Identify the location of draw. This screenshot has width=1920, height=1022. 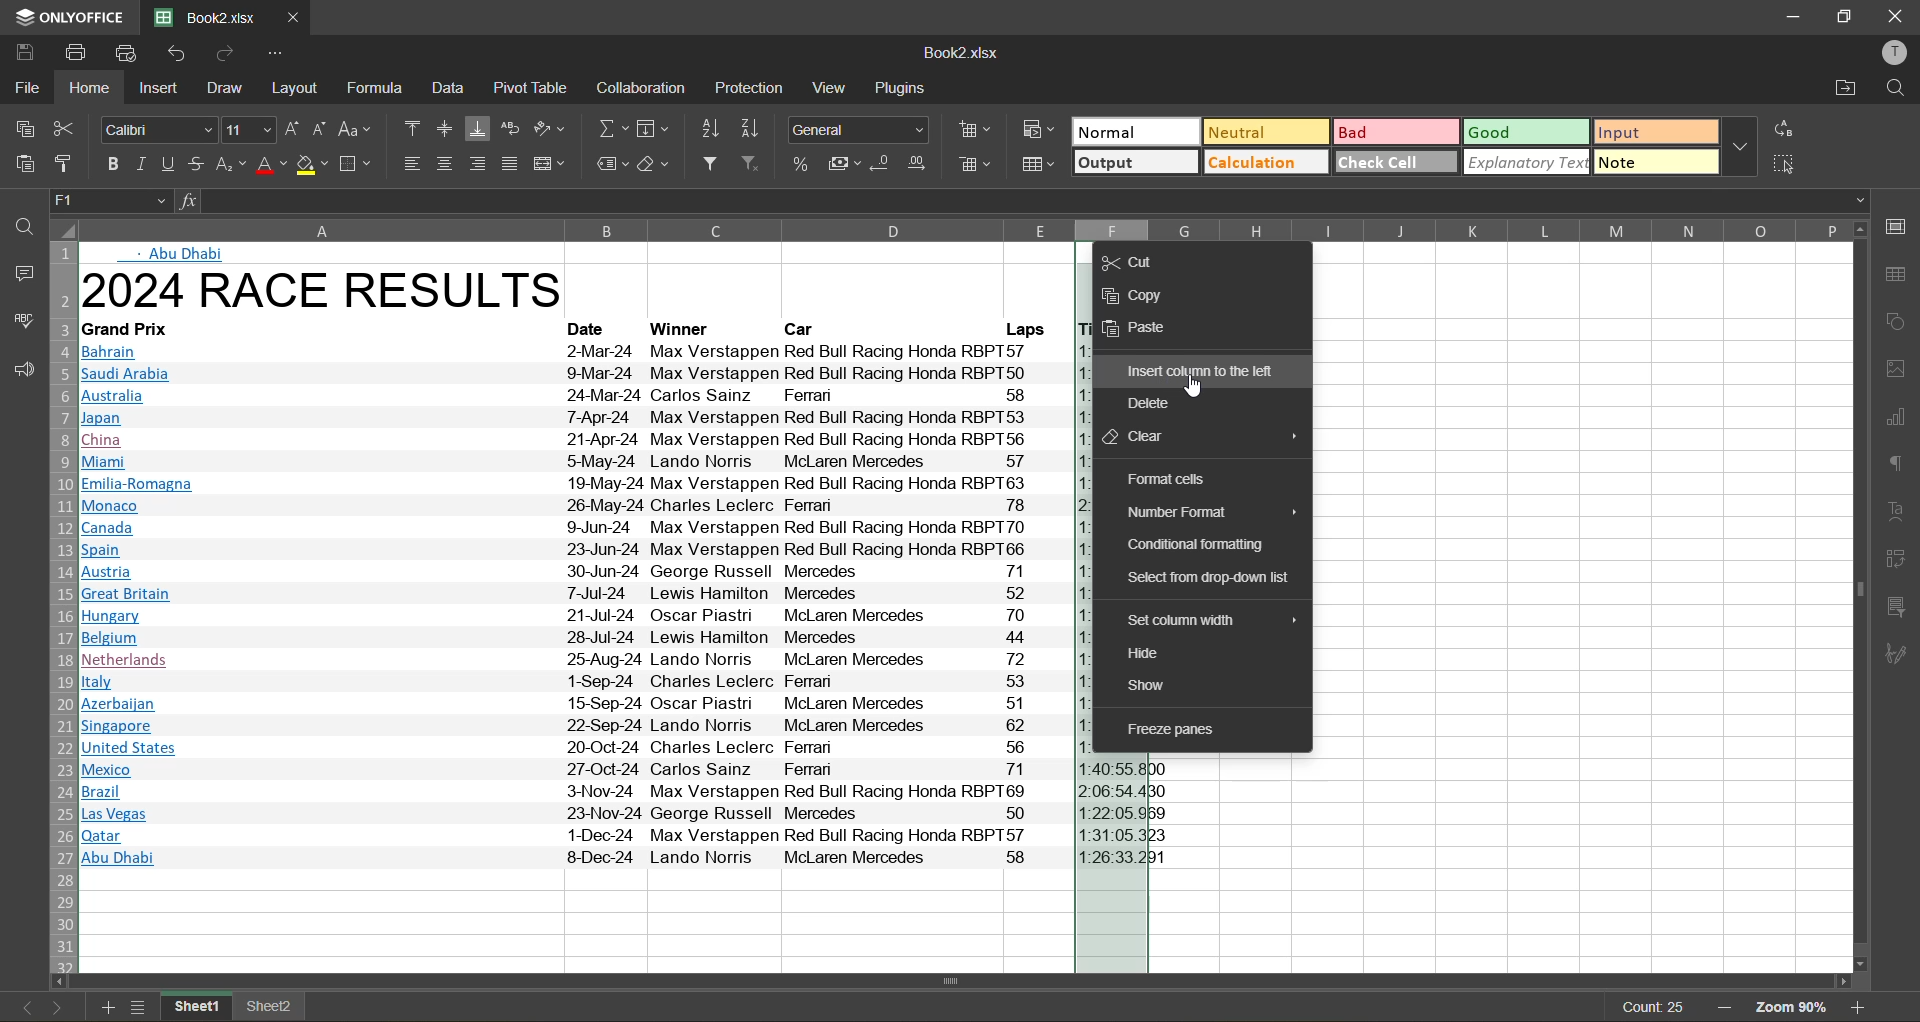
(222, 88).